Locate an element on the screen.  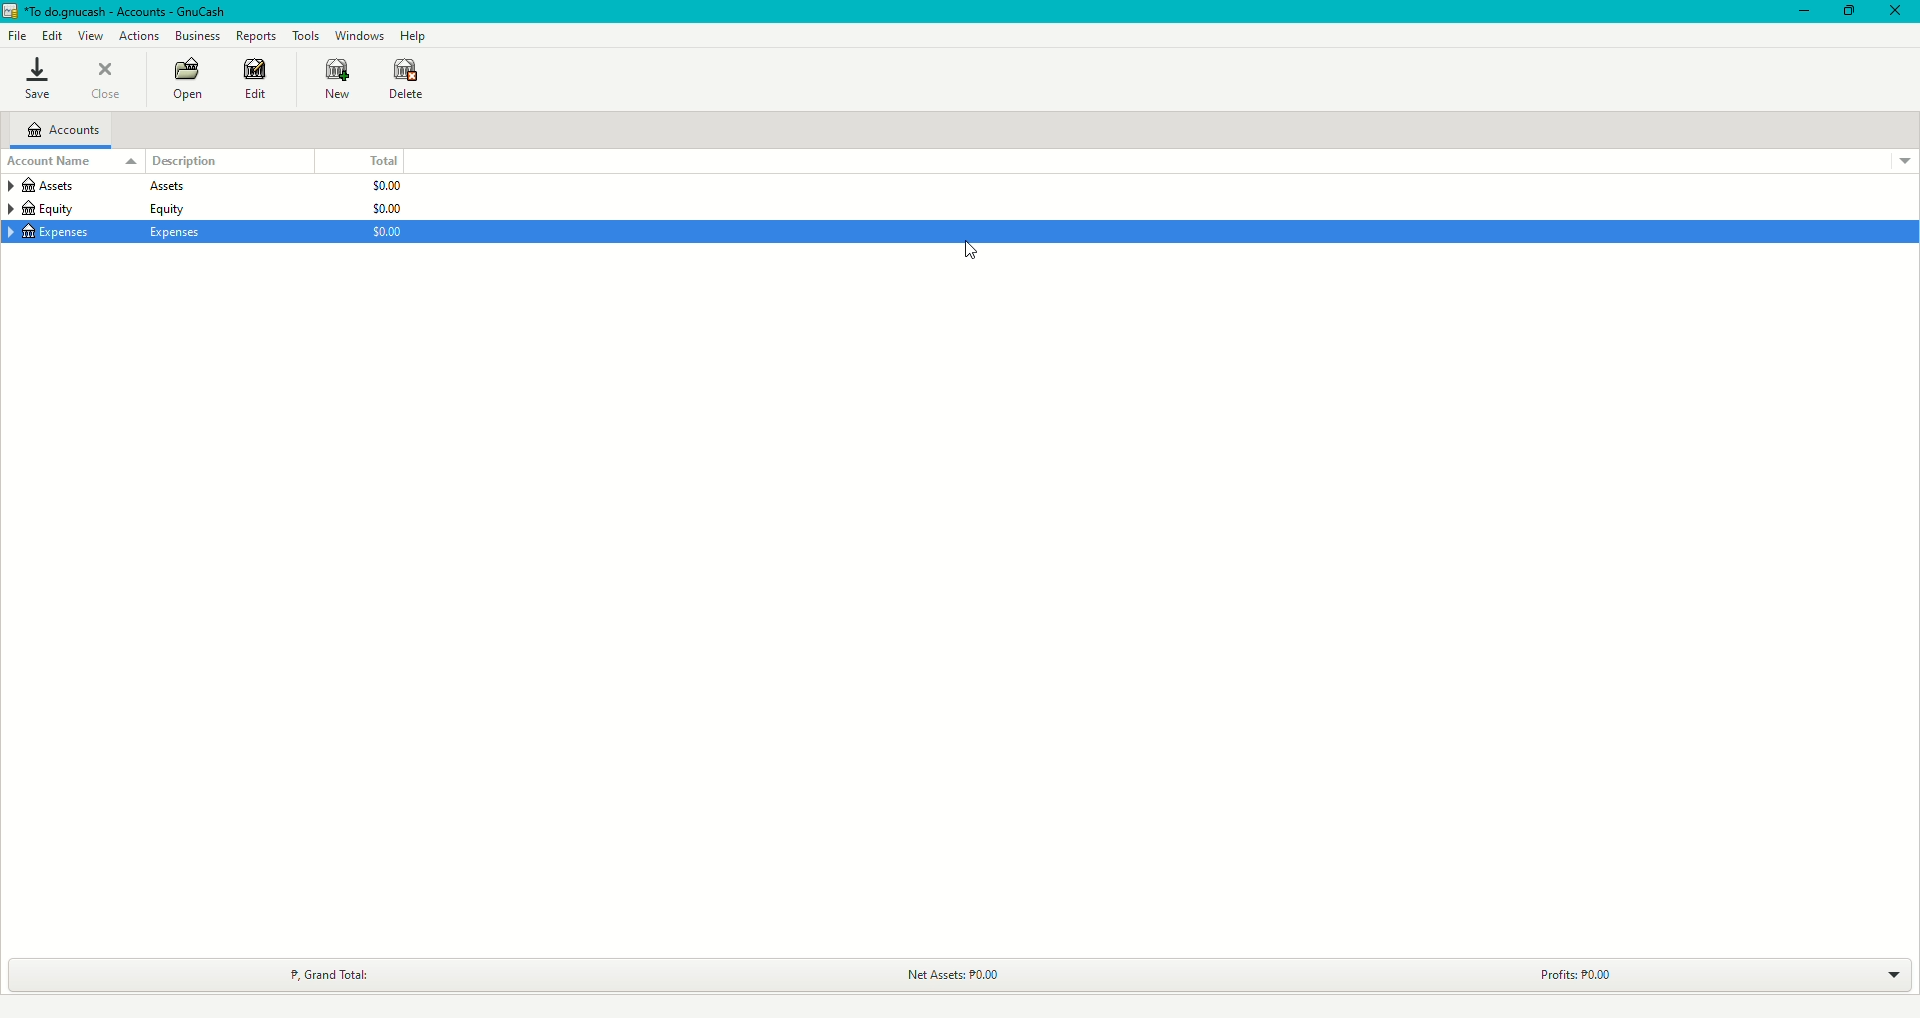
Account Name is located at coordinates (71, 162).